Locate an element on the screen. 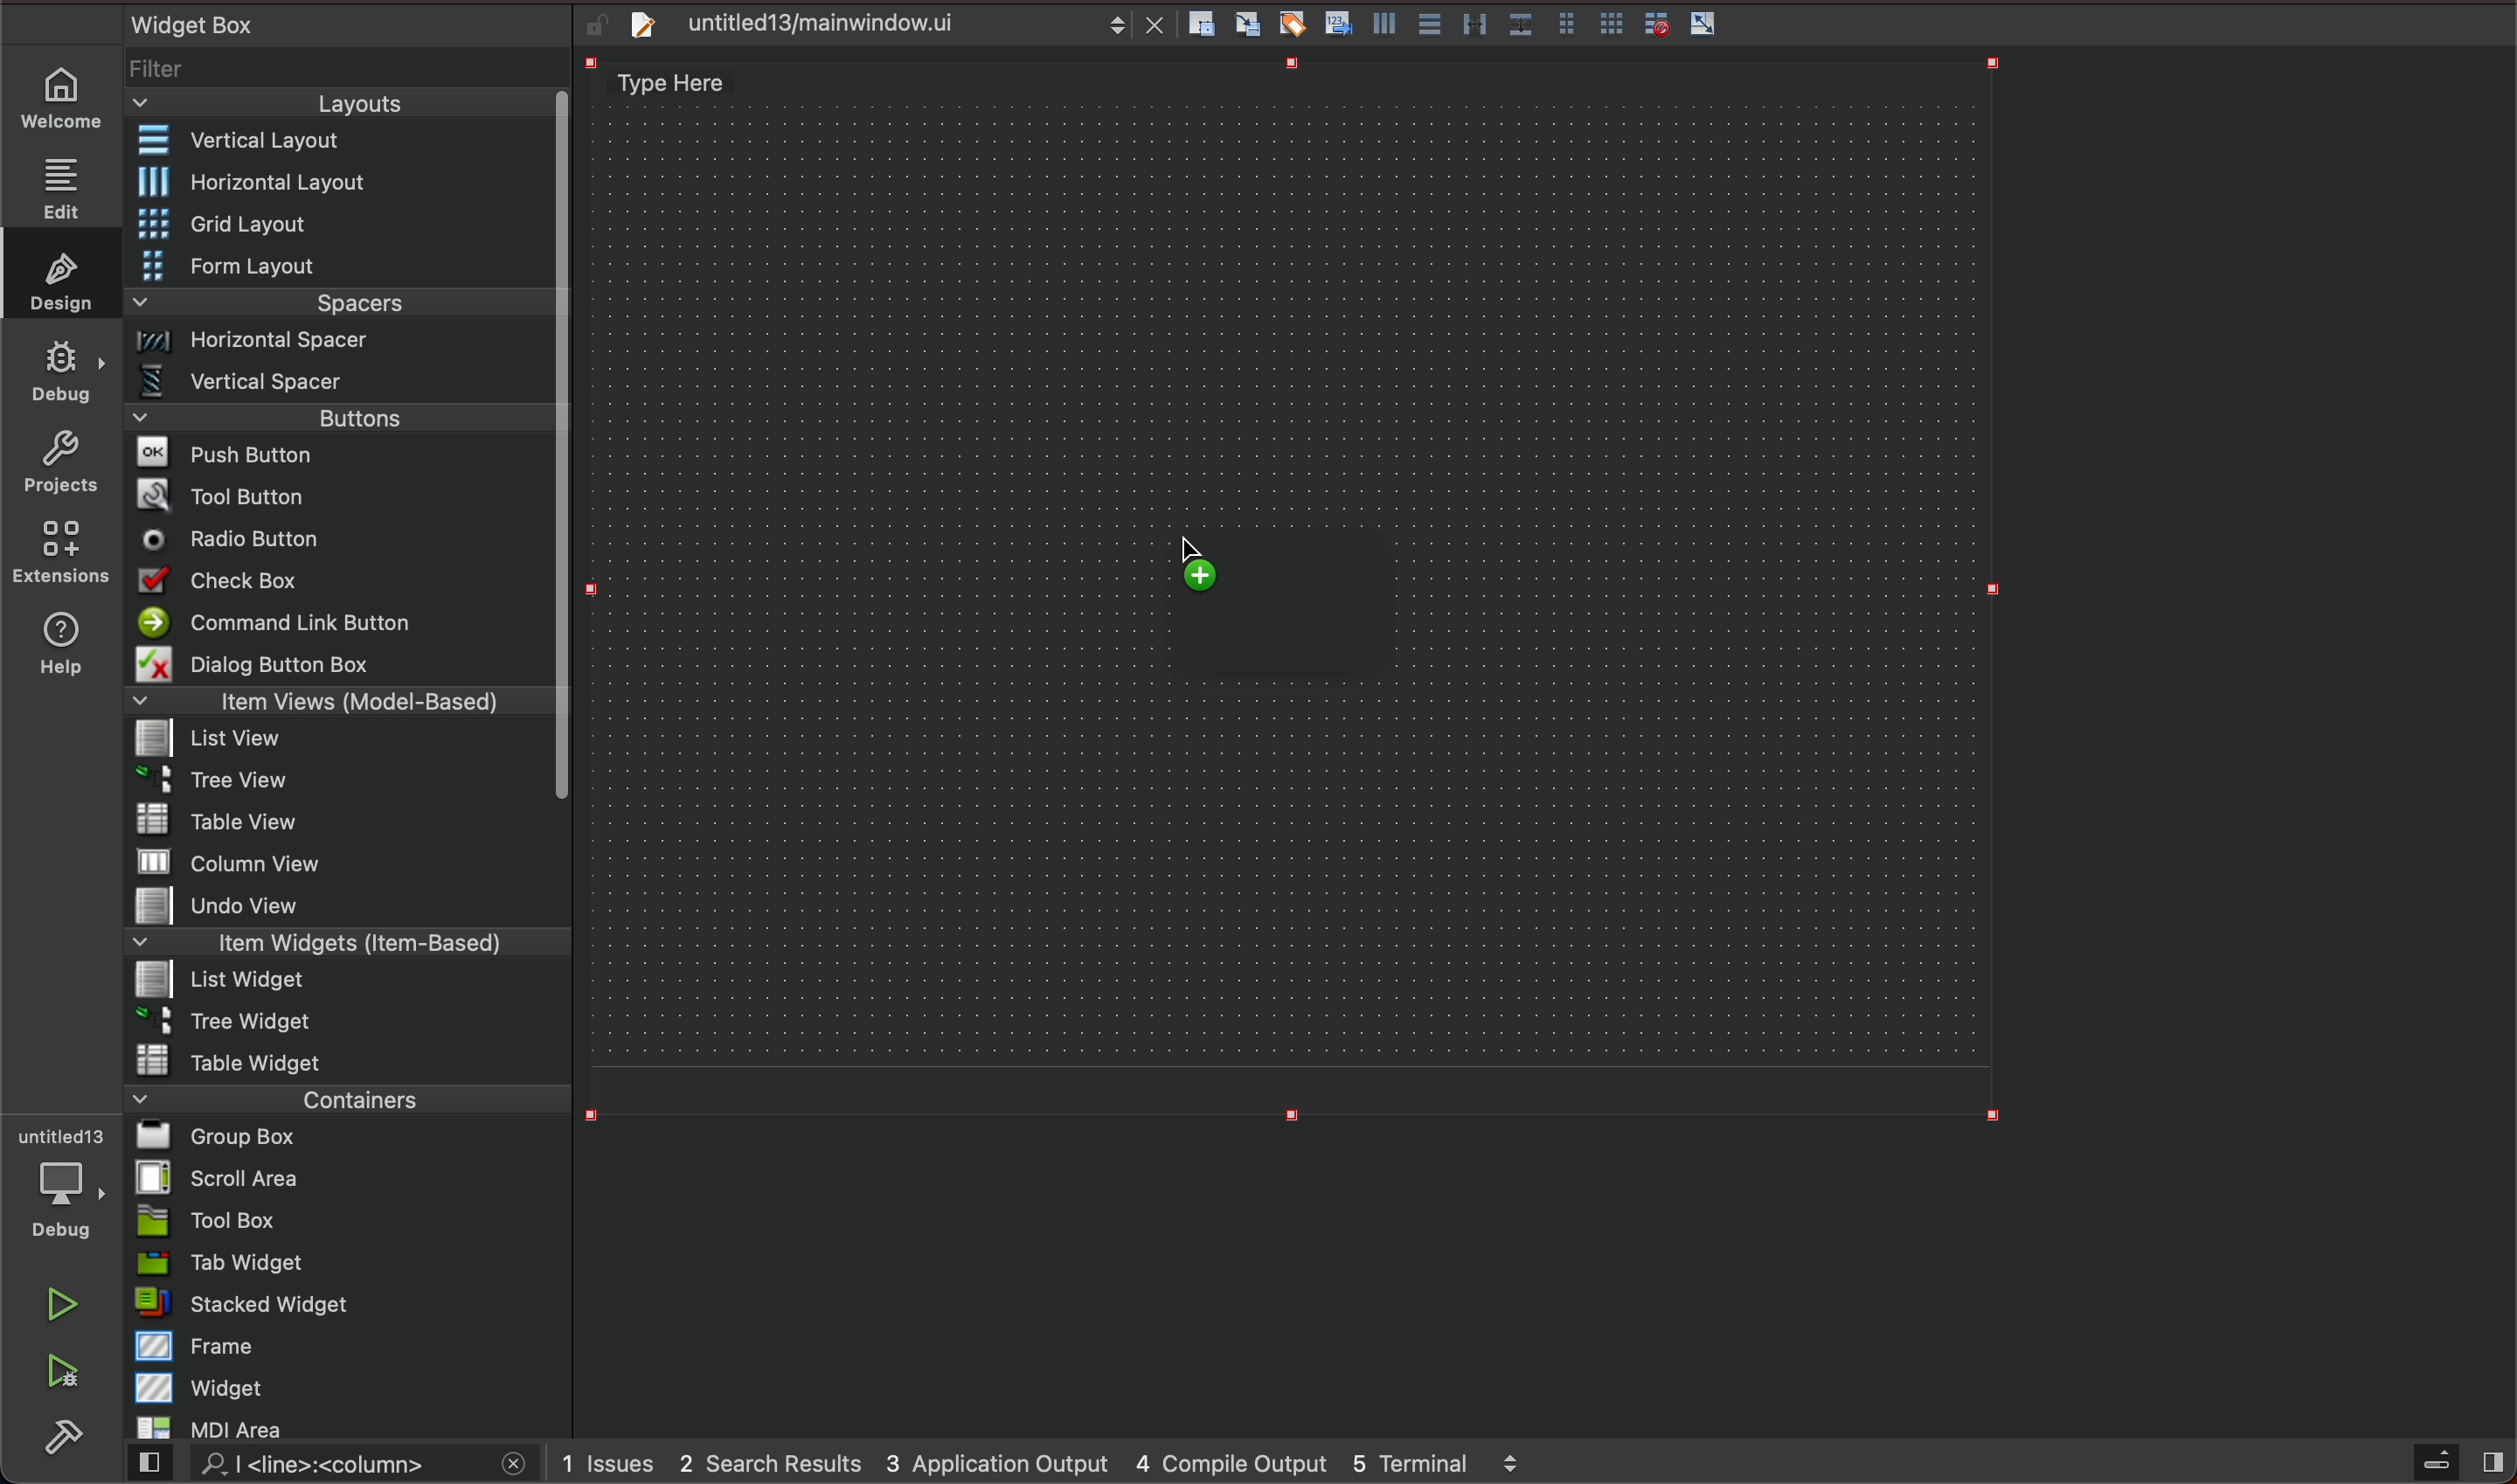 The width and height of the screenshot is (2517, 1484). grid layout is located at coordinates (349, 223).